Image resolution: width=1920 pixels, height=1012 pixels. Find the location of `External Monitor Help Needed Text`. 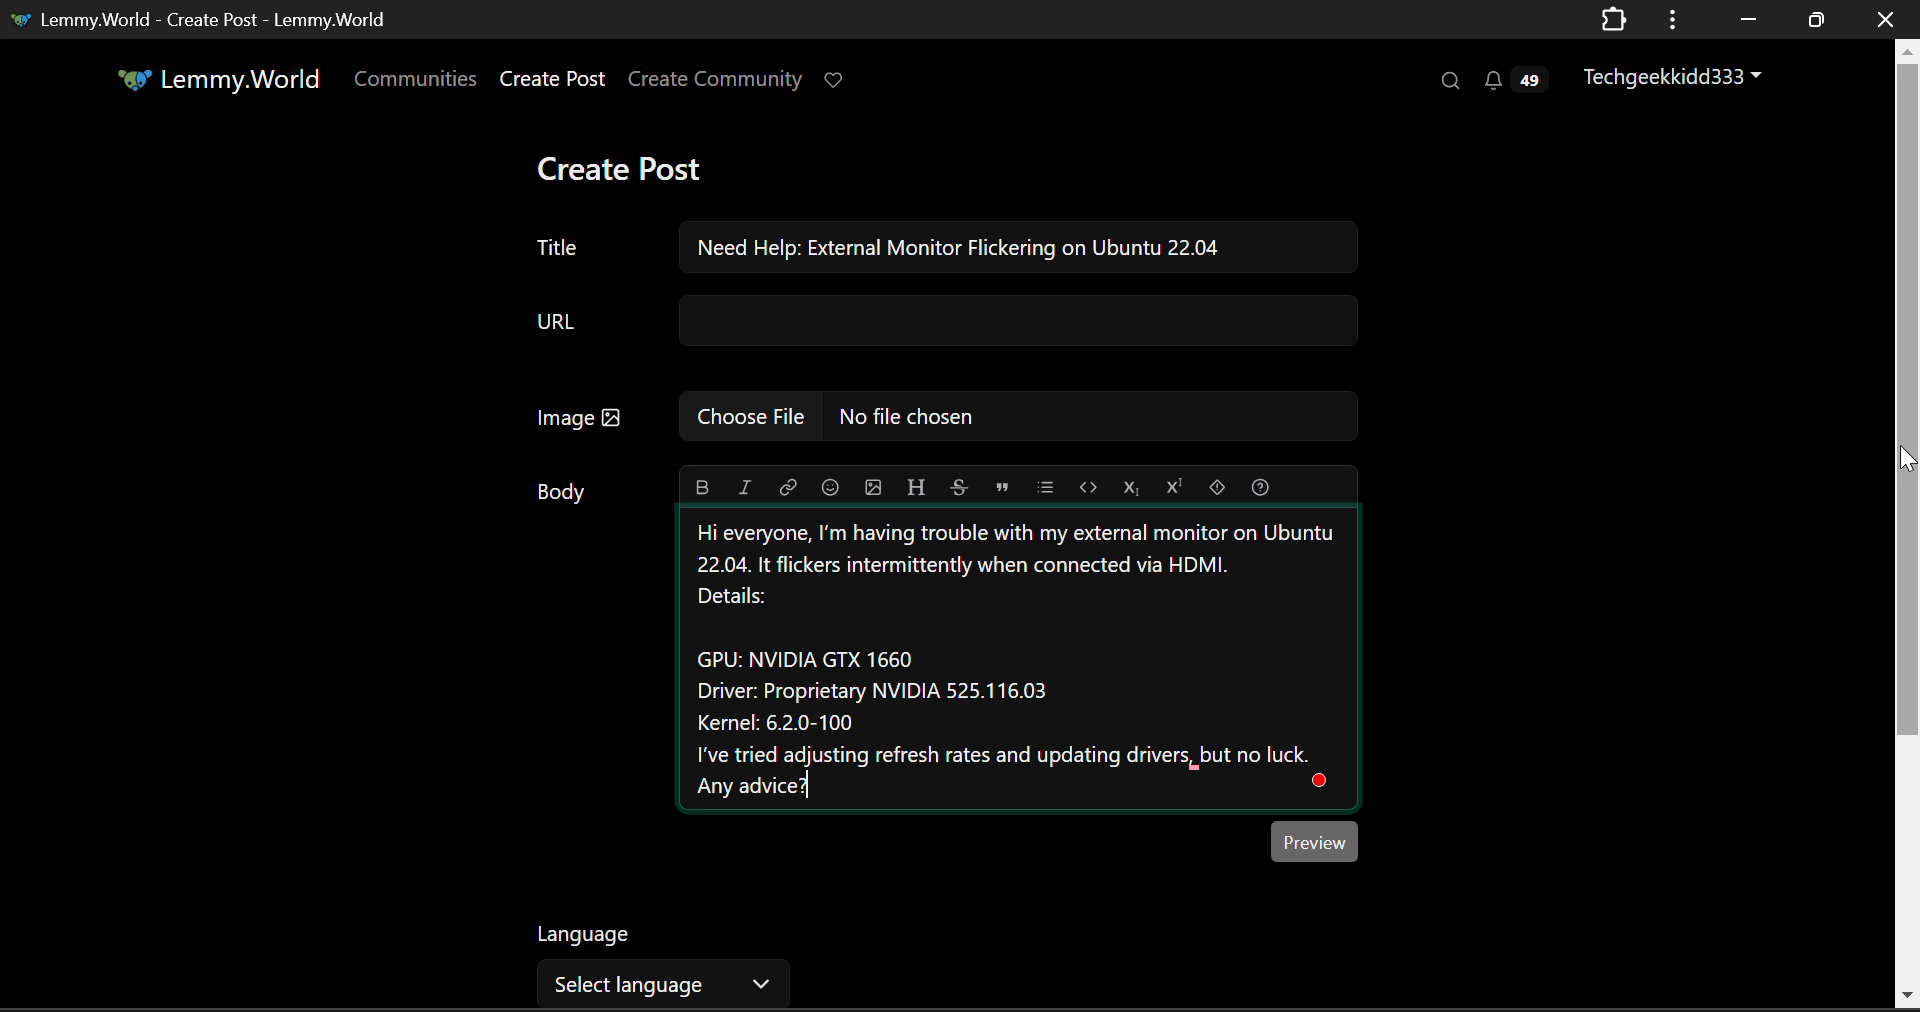

External Monitor Help Needed Text is located at coordinates (1019, 660).